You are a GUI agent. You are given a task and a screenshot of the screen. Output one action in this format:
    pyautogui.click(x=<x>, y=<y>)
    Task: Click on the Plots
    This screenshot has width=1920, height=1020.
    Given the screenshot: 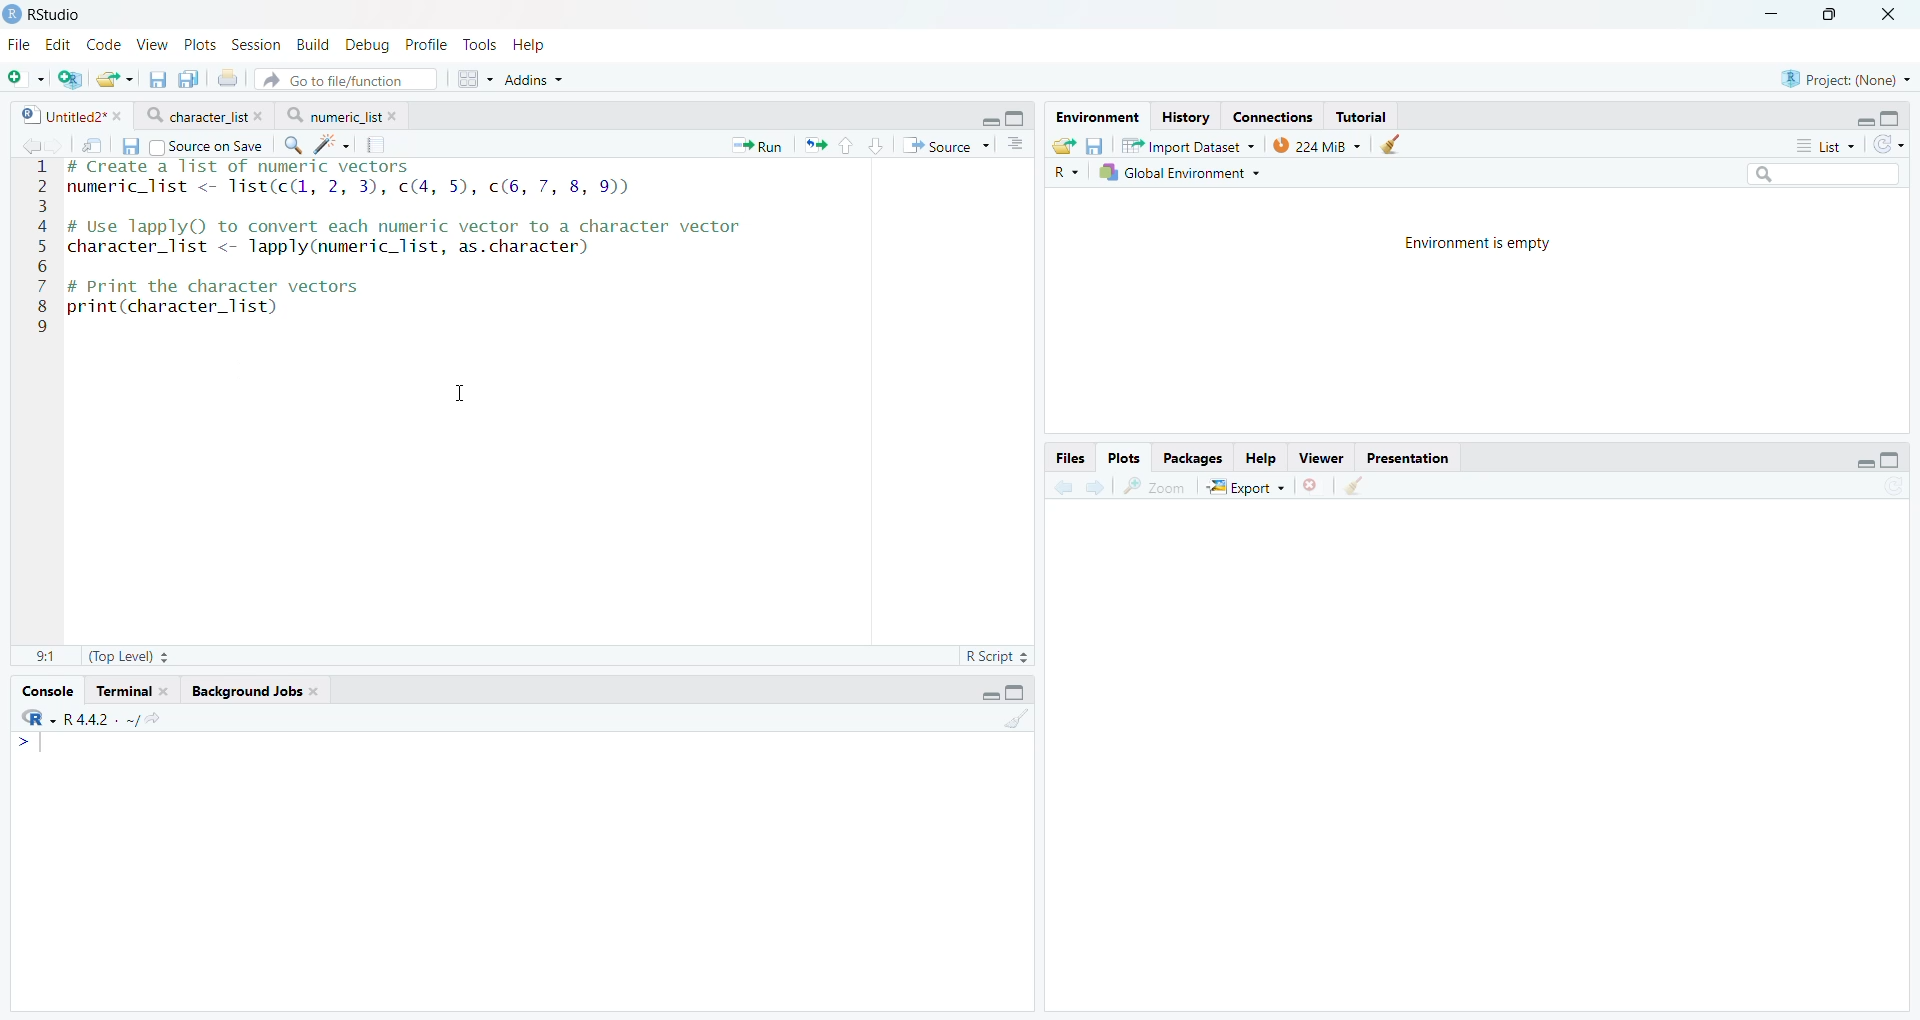 What is the action you would take?
    pyautogui.click(x=204, y=43)
    